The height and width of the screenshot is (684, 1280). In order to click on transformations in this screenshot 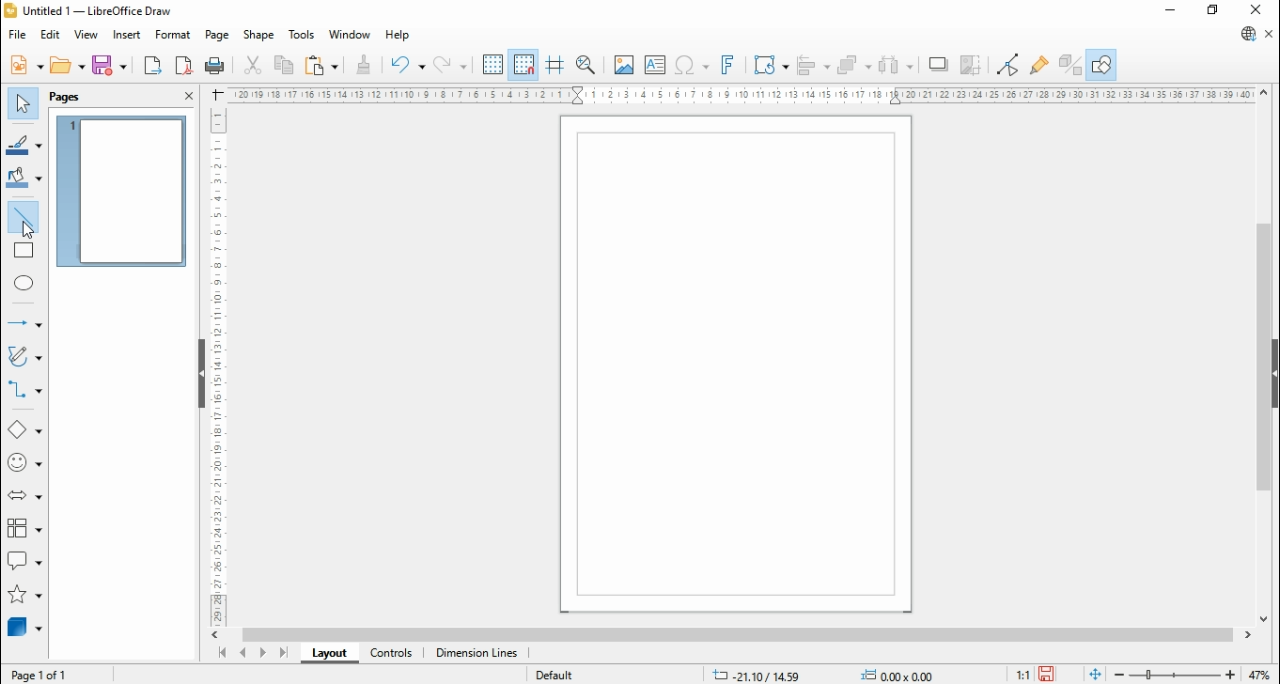, I will do `click(770, 64)`.